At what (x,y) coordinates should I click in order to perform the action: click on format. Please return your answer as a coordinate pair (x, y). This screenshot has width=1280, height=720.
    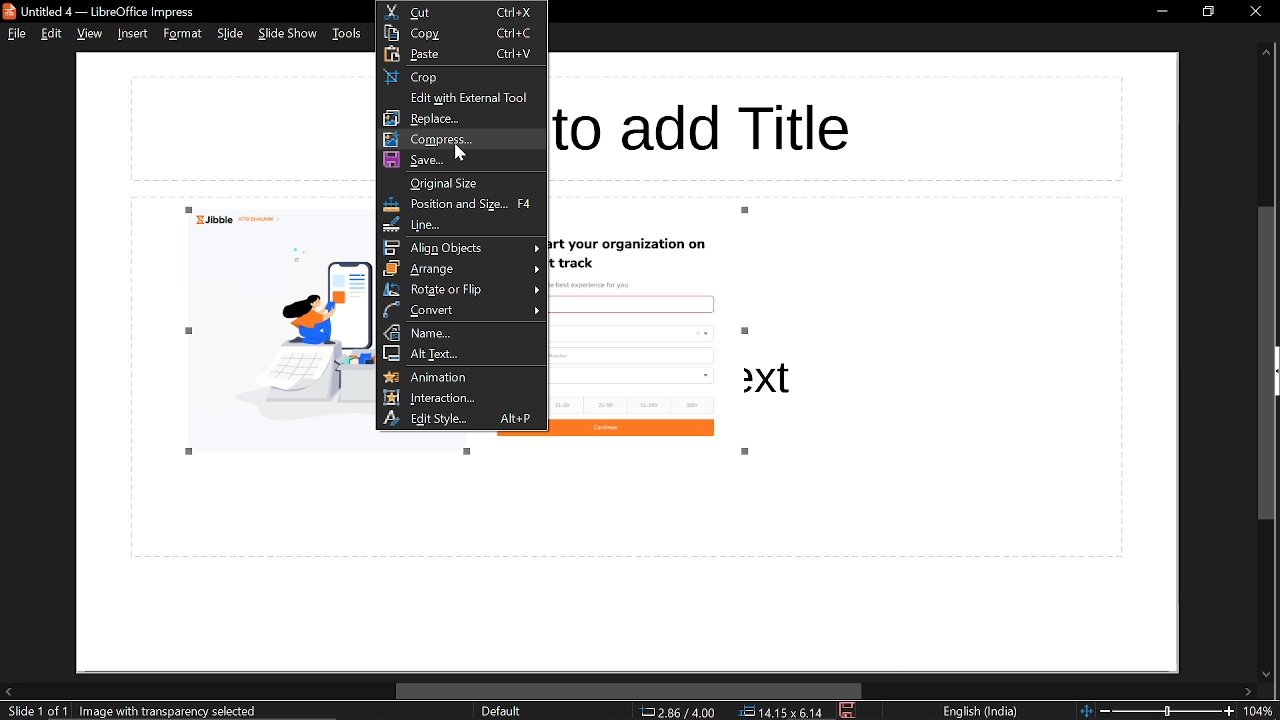
    Looking at the image, I should click on (182, 33).